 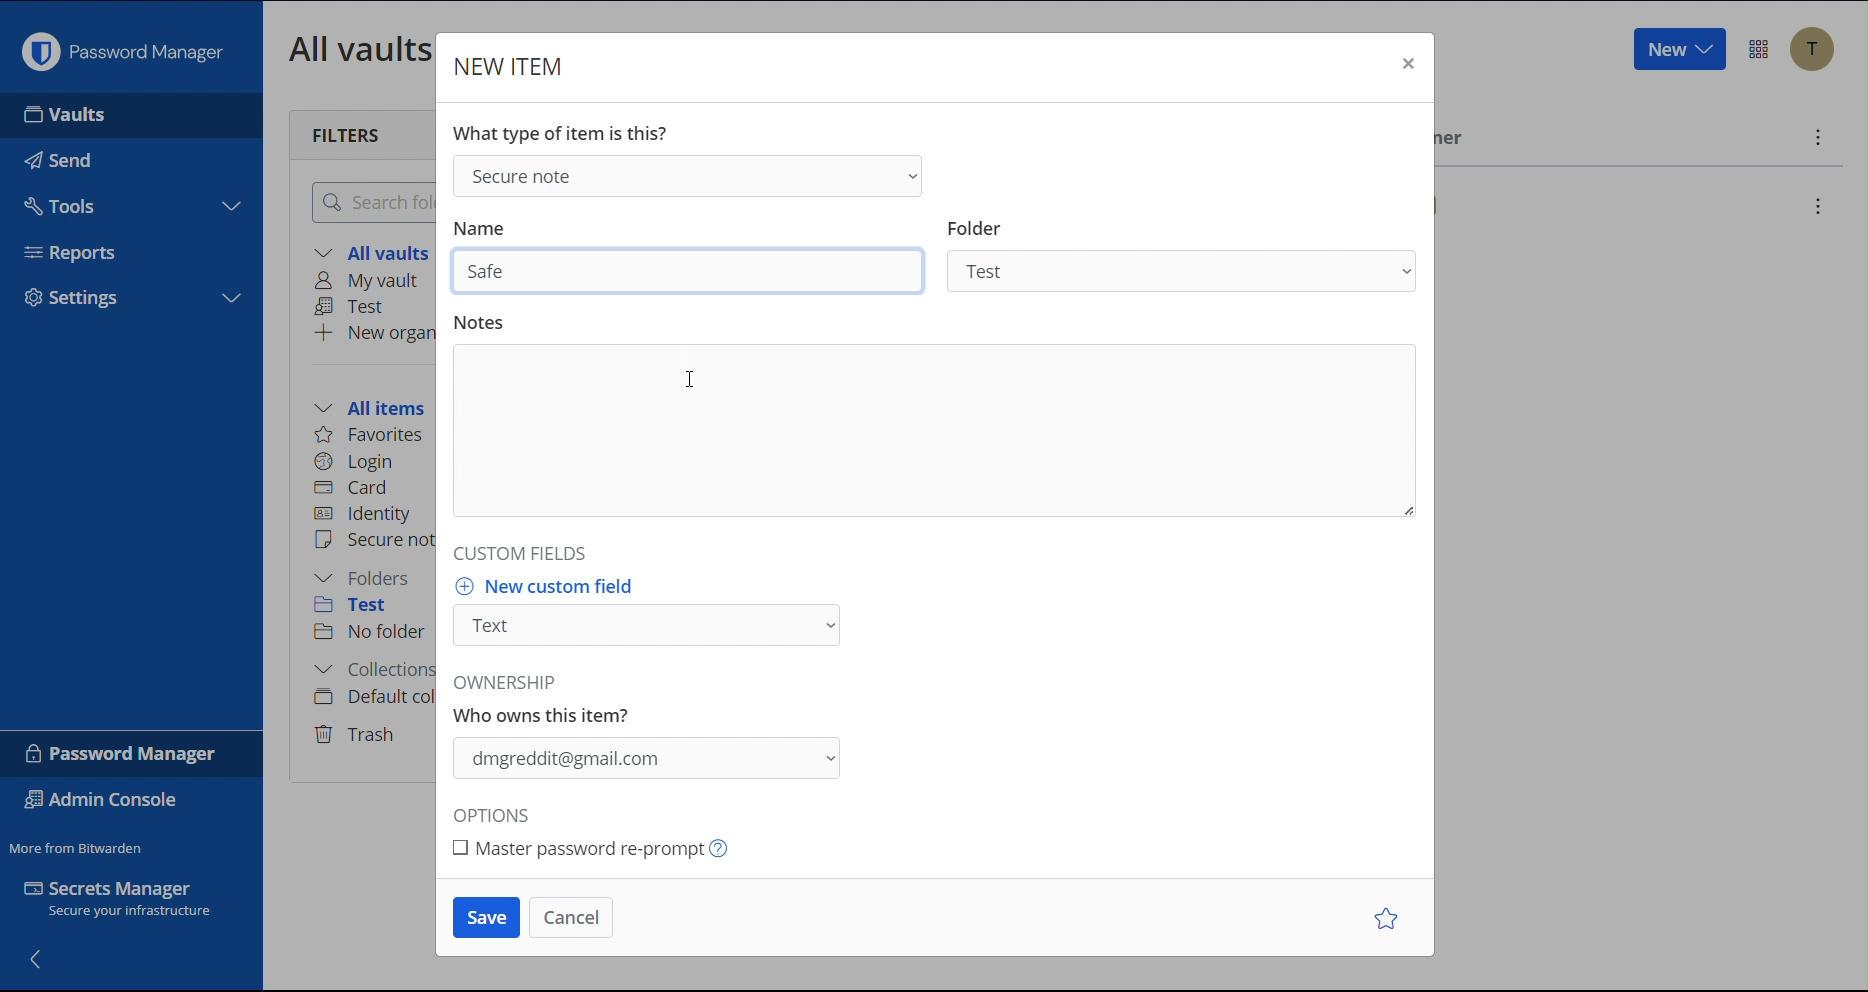 I want to click on More Options, so click(x=1759, y=49).